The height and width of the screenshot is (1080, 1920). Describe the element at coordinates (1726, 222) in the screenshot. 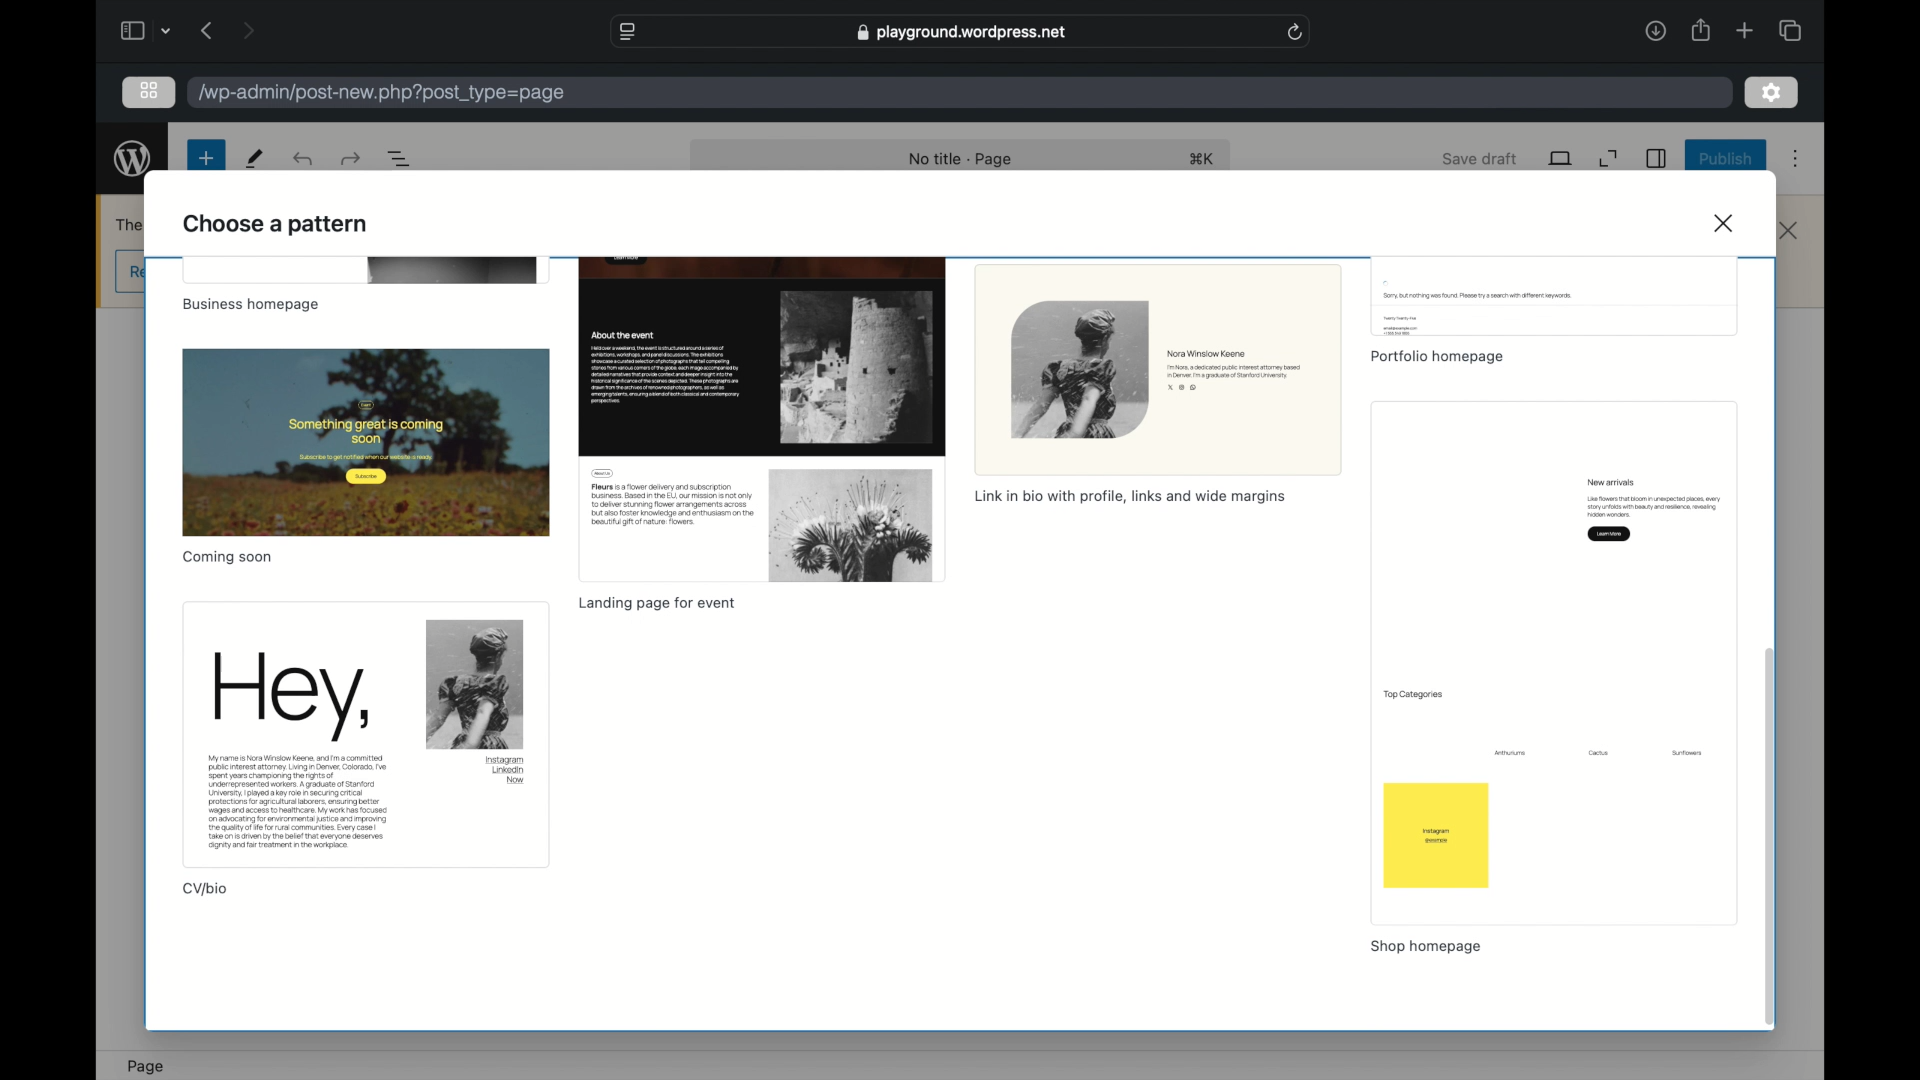

I see `close` at that location.